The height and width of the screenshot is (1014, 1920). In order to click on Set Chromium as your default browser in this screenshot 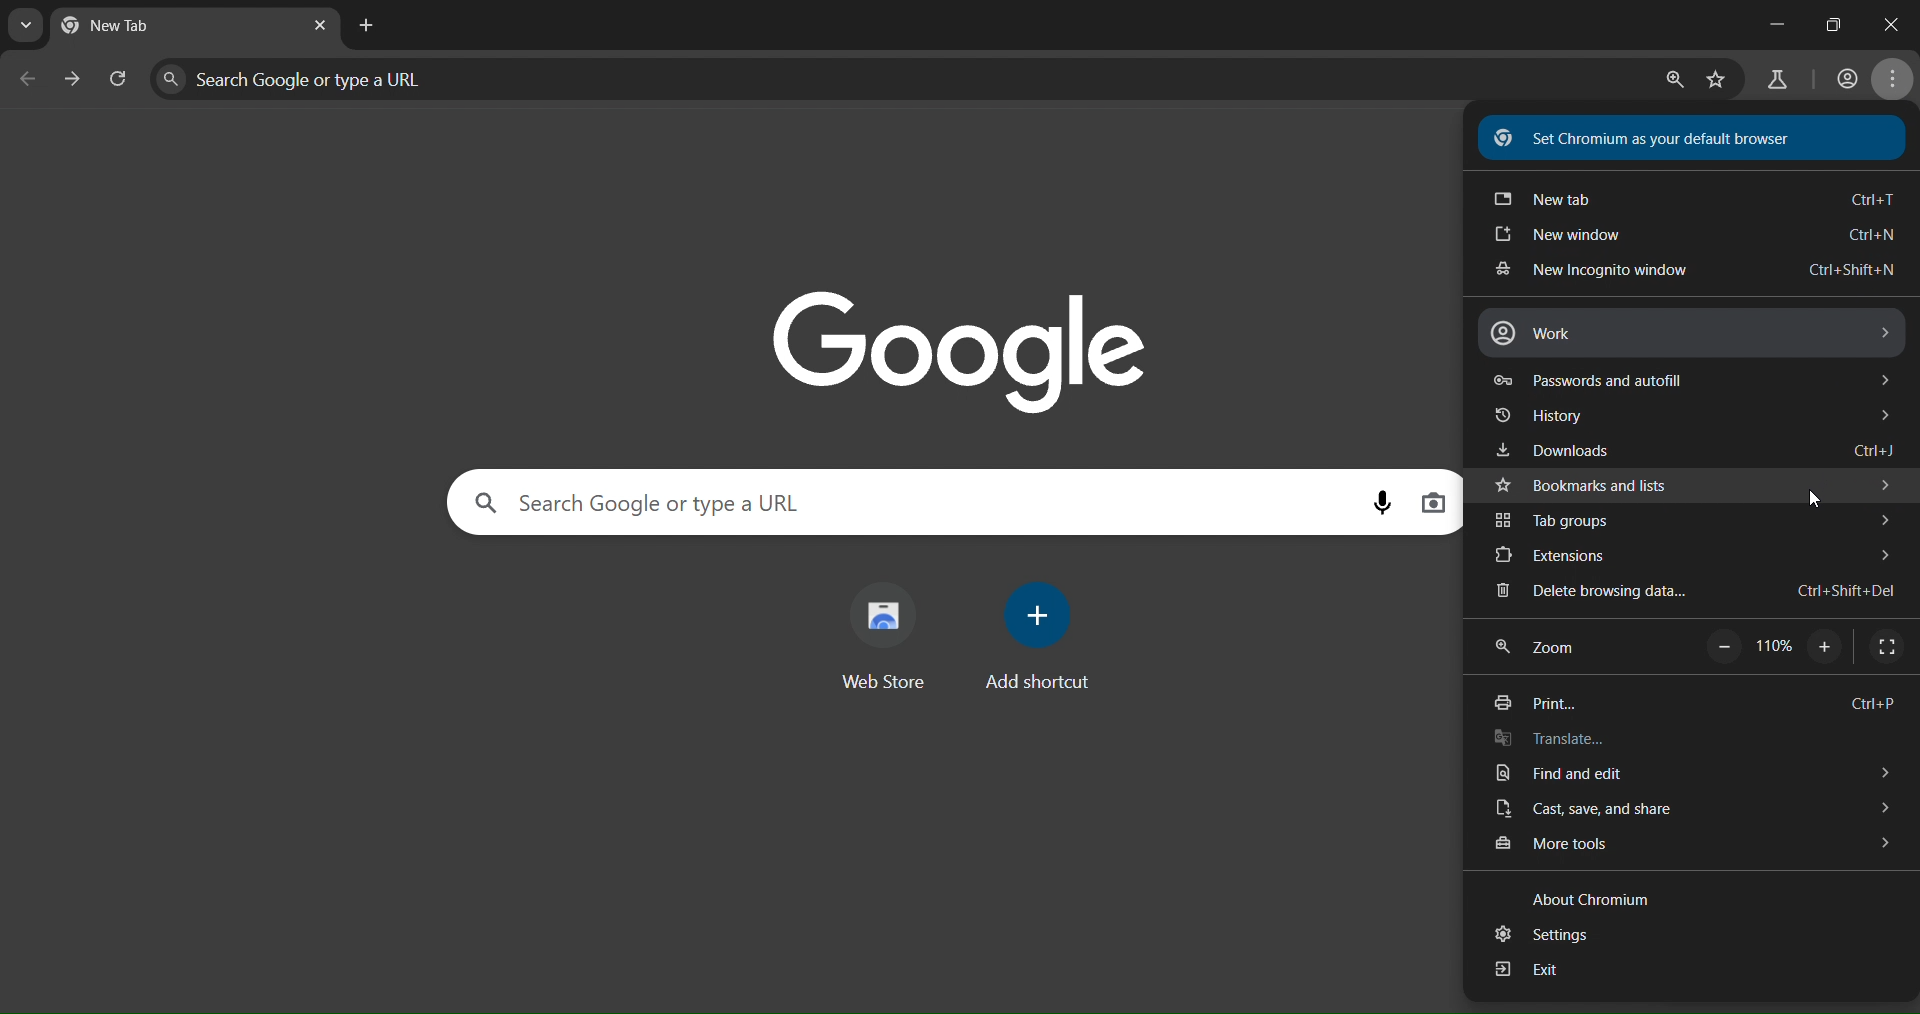, I will do `click(1647, 138)`.